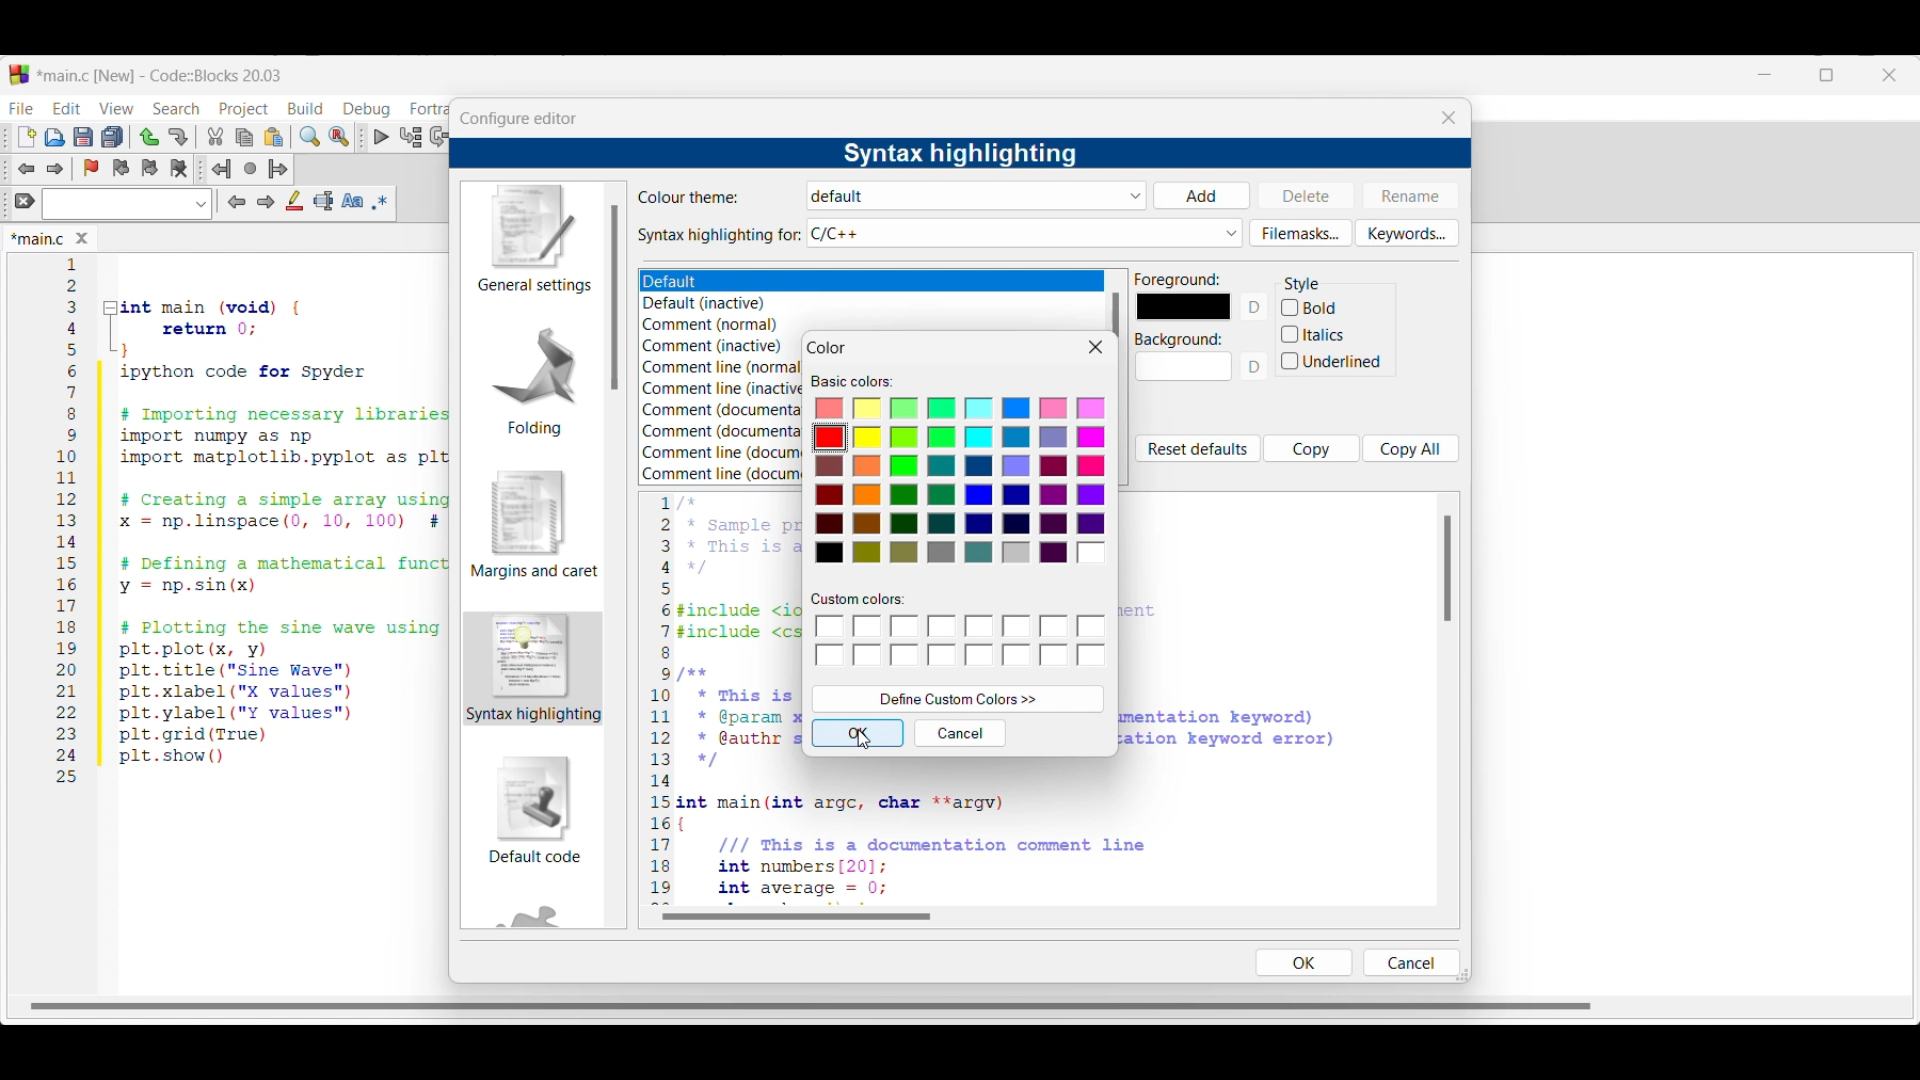 The height and width of the screenshot is (1080, 1920). I want to click on Save everything, so click(112, 136).